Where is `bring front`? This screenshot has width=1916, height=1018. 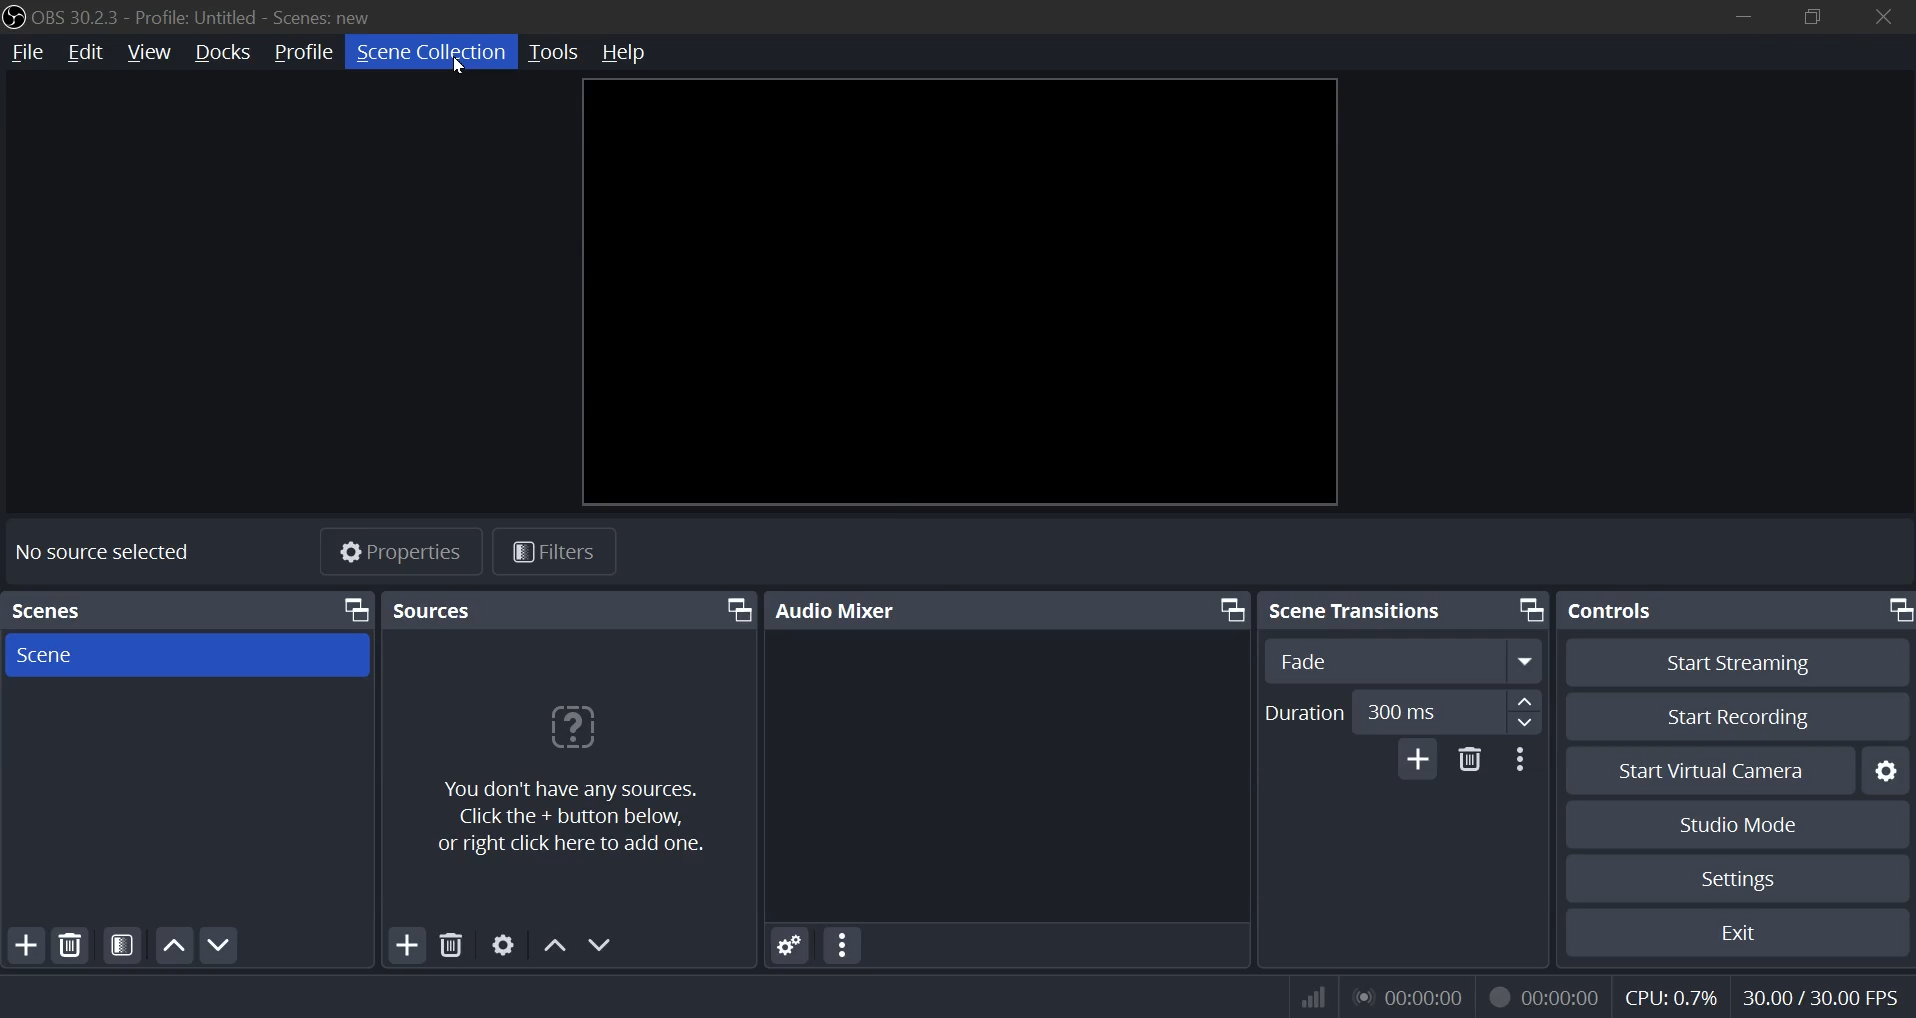
bring front is located at coordinates (1898, 610).